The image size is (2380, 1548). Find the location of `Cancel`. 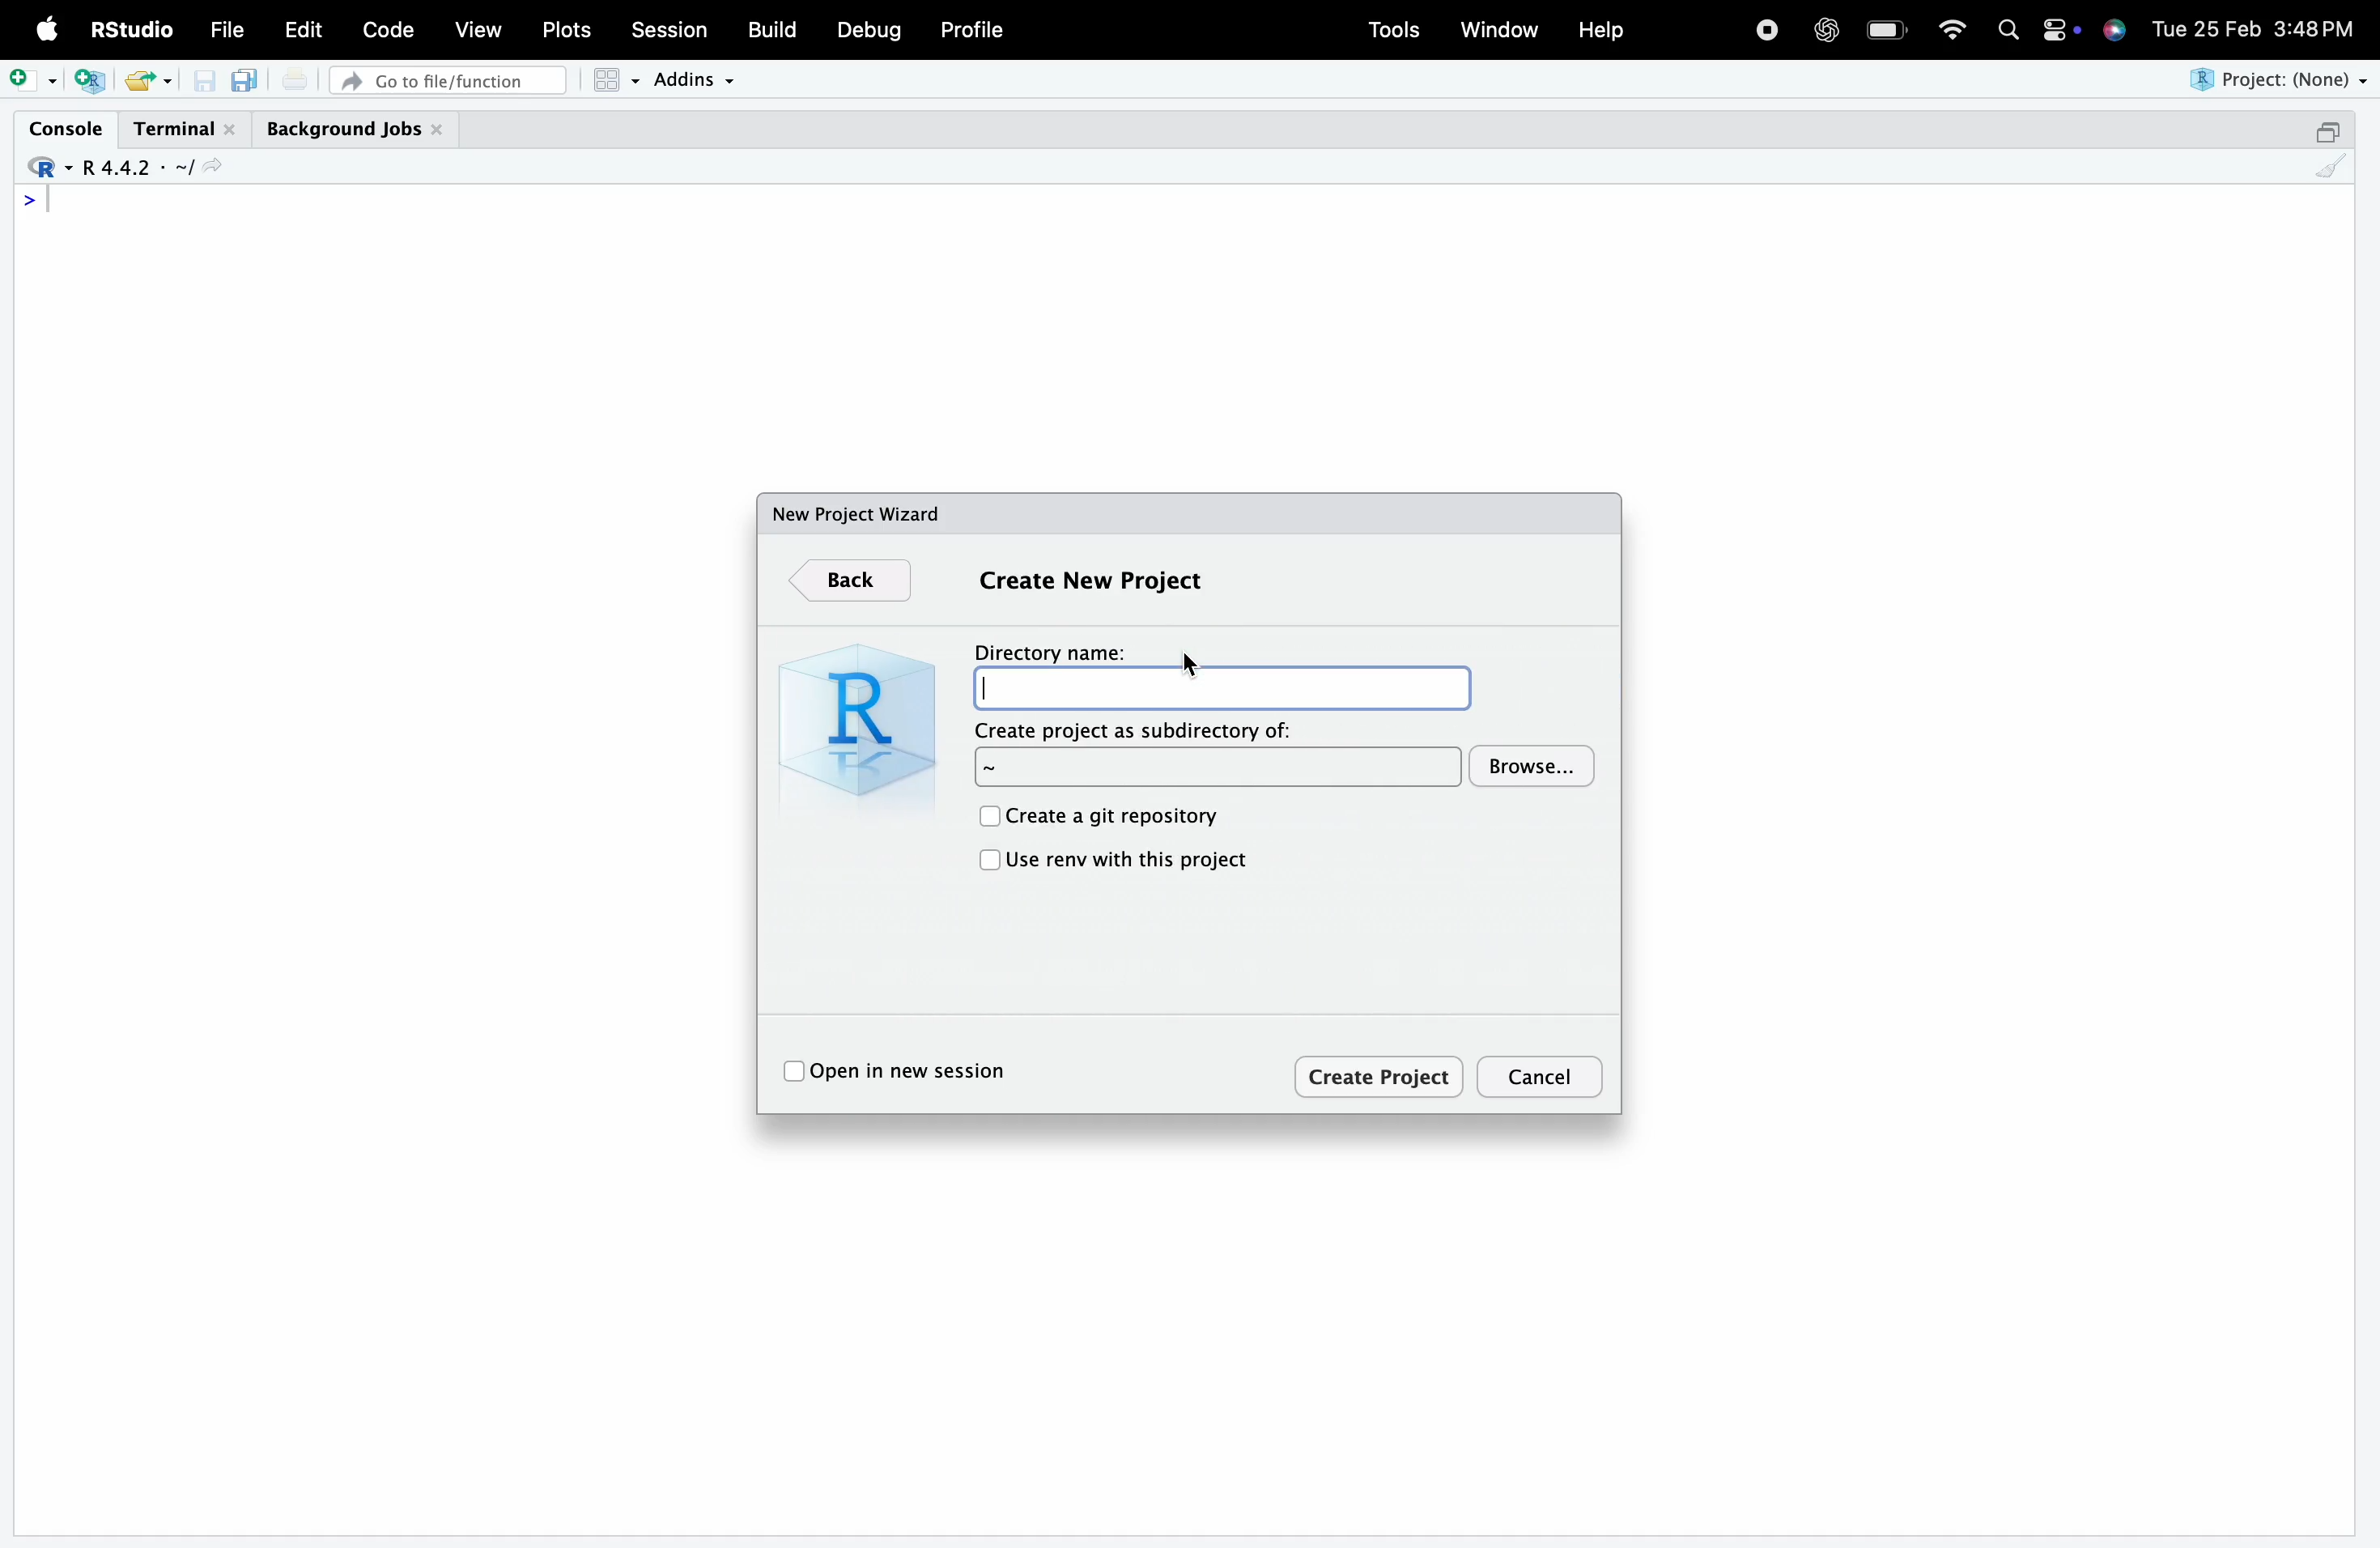

Cancel is located at coordinates (1543, 1078).